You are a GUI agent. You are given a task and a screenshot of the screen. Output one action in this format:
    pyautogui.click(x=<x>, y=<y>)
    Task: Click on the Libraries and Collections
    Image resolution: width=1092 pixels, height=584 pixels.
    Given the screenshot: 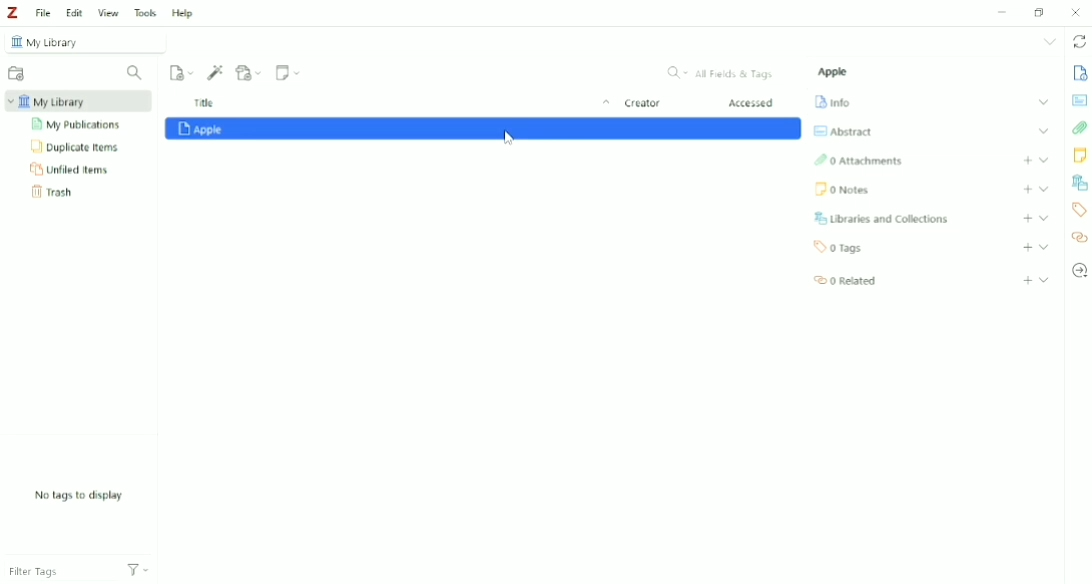 What is the action you would take?
    pyautogui.click(x=1079, y=183)
    